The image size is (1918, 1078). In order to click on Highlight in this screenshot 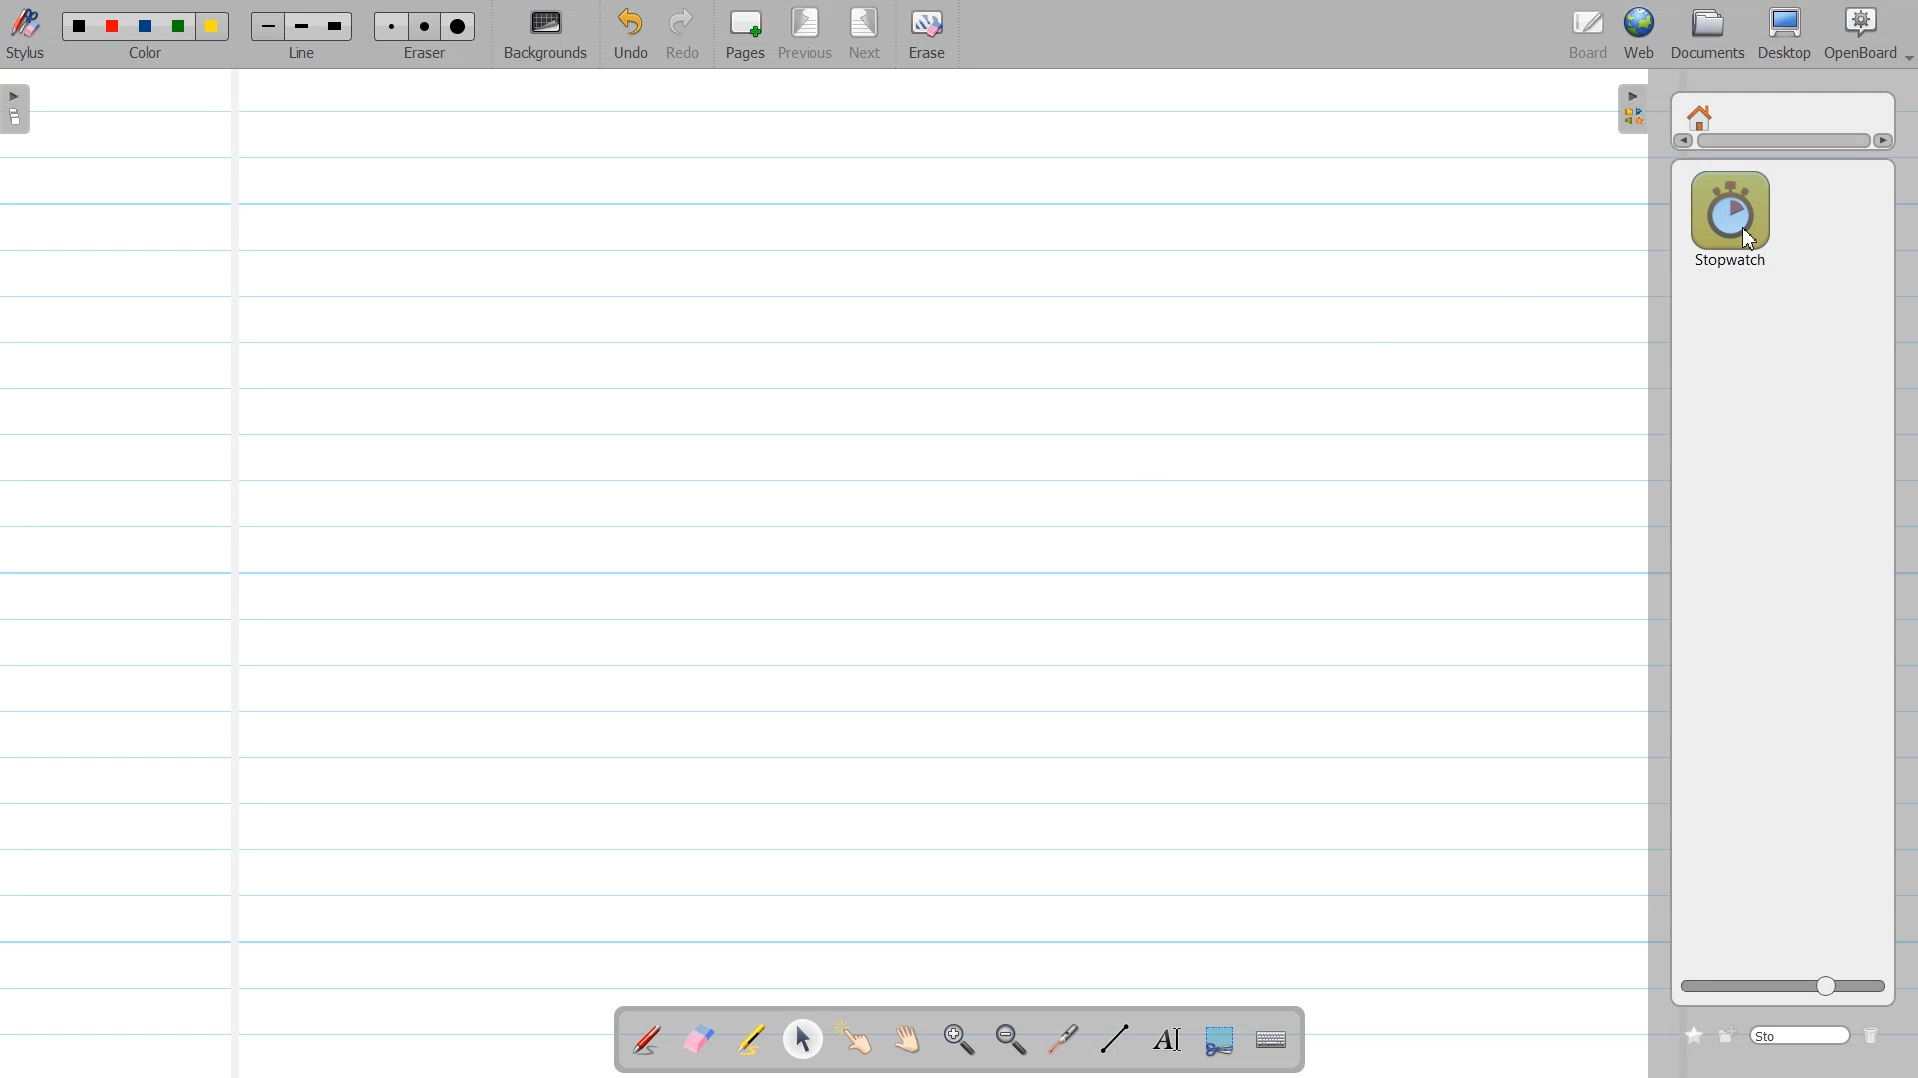, I will do `click(752, 1039)`.